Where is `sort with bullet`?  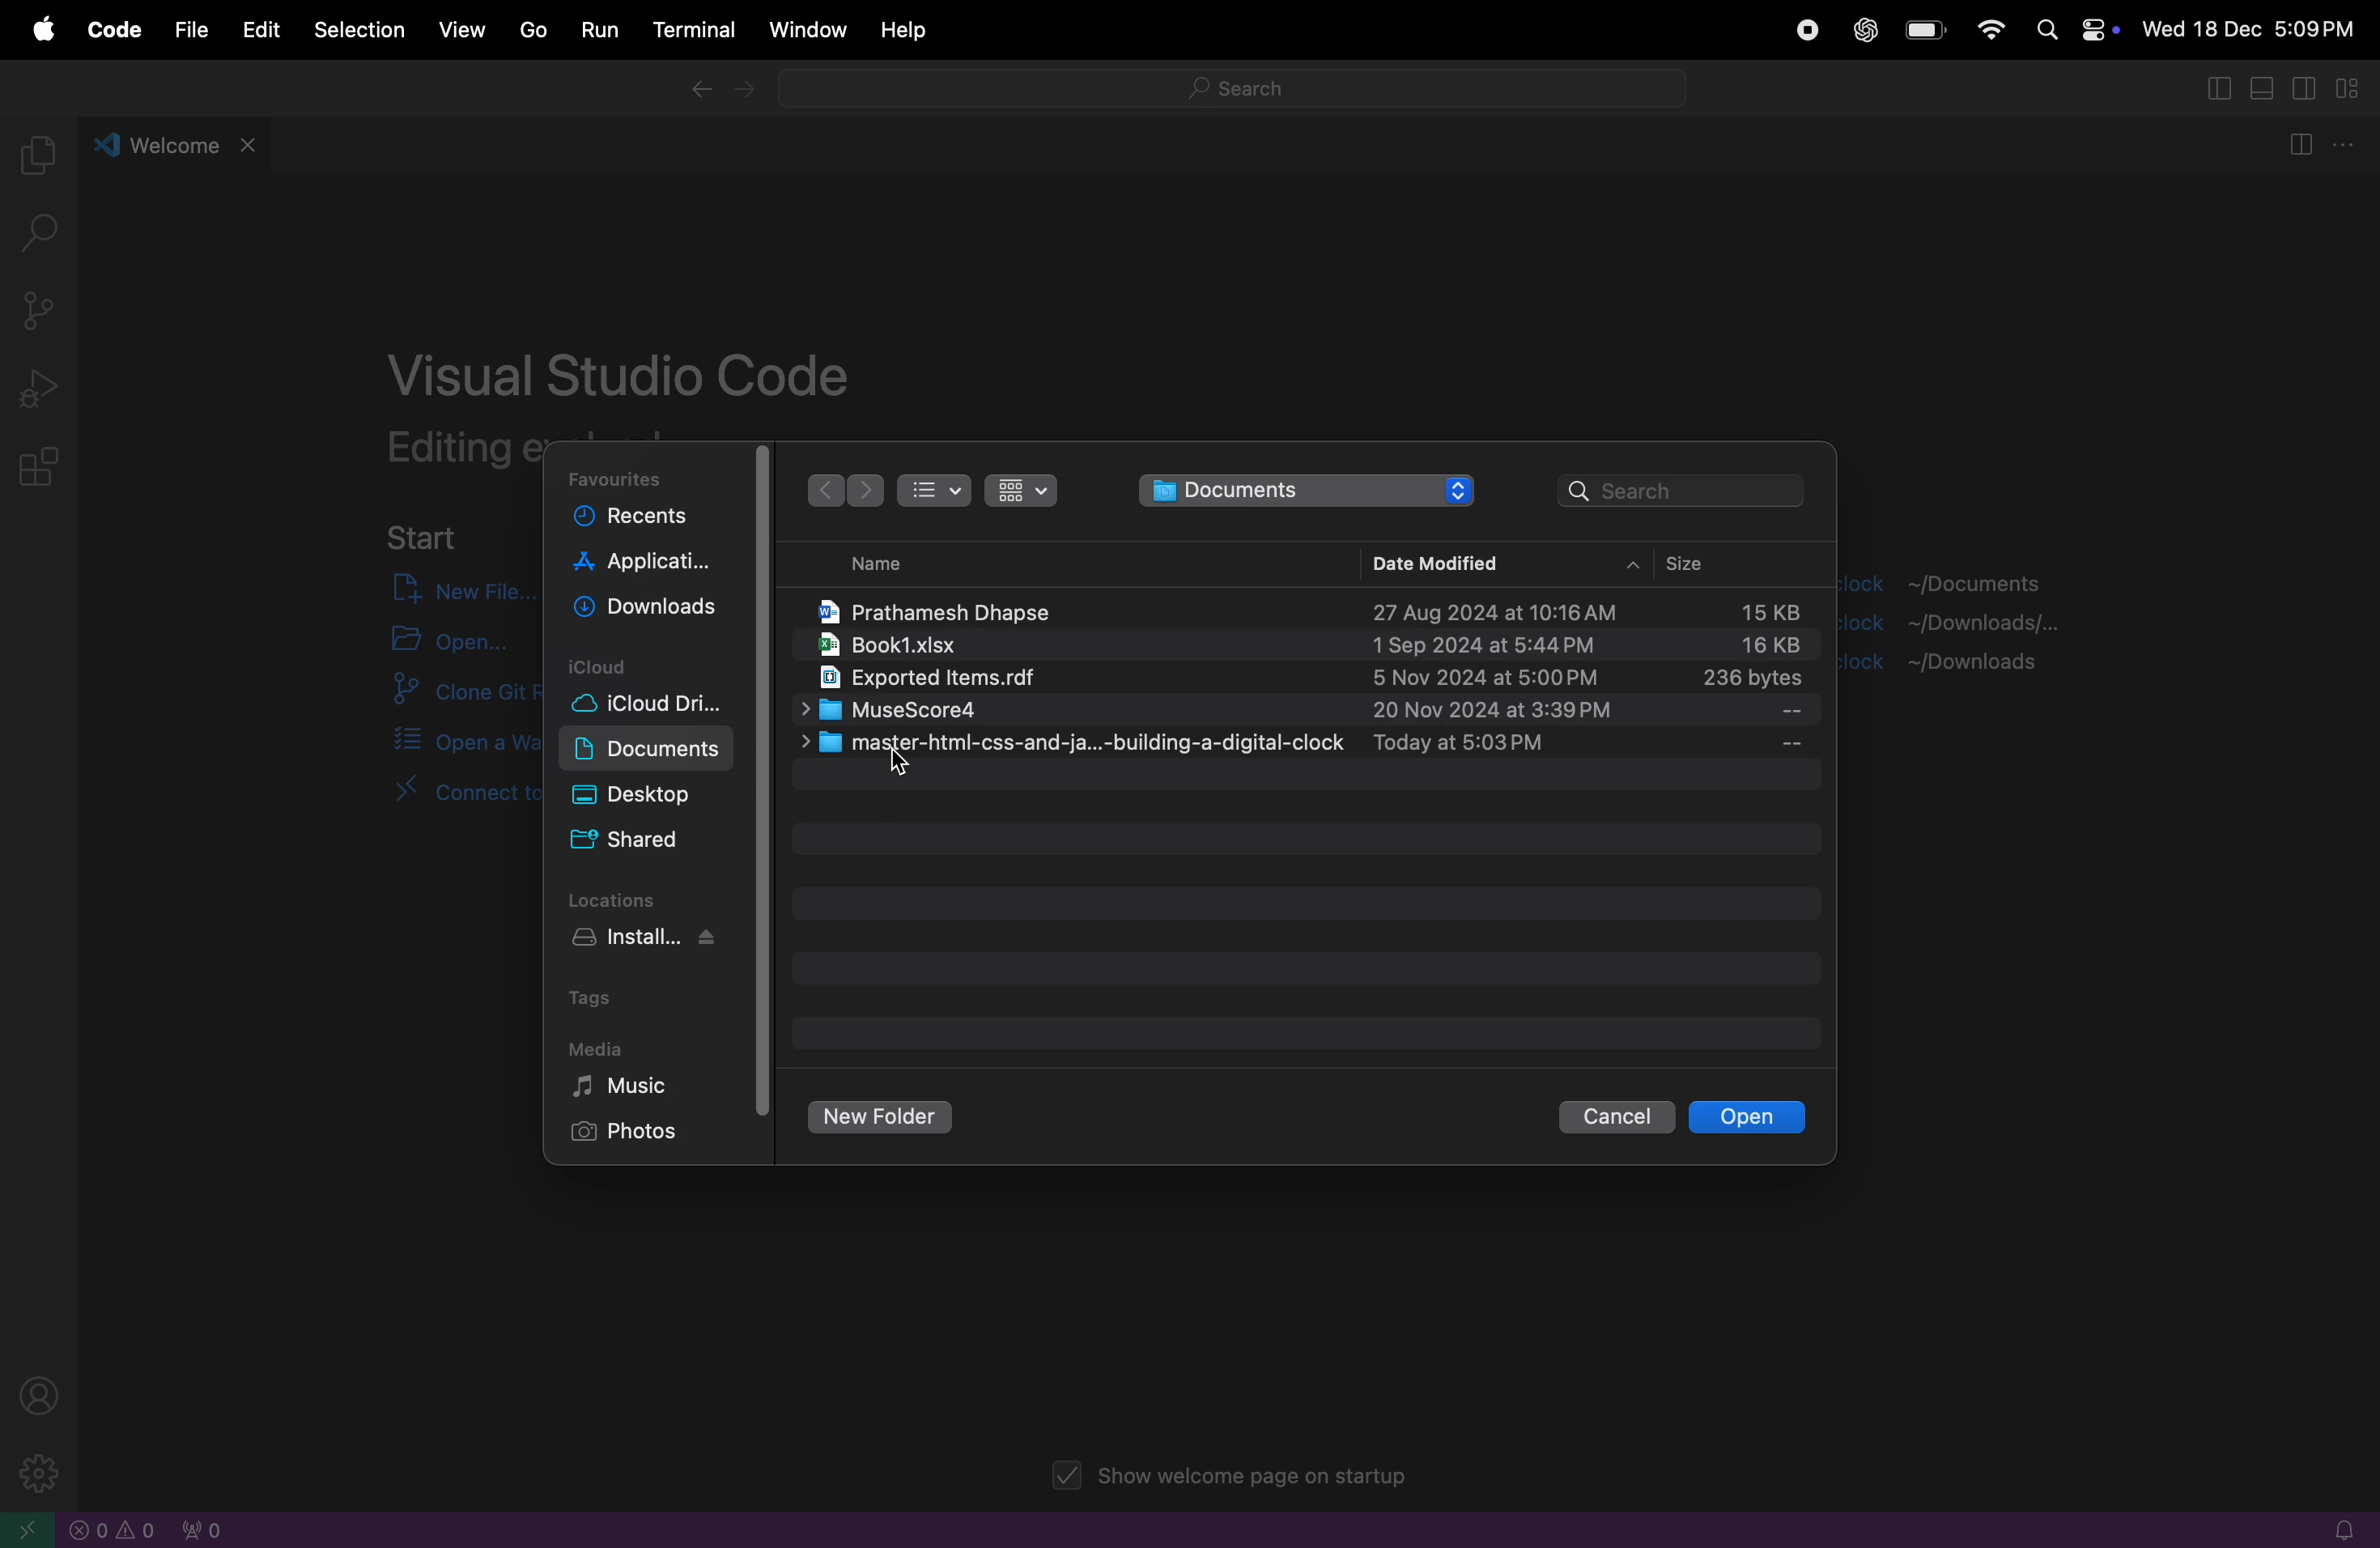
sort with bullet is located at coordinates (933, 489).